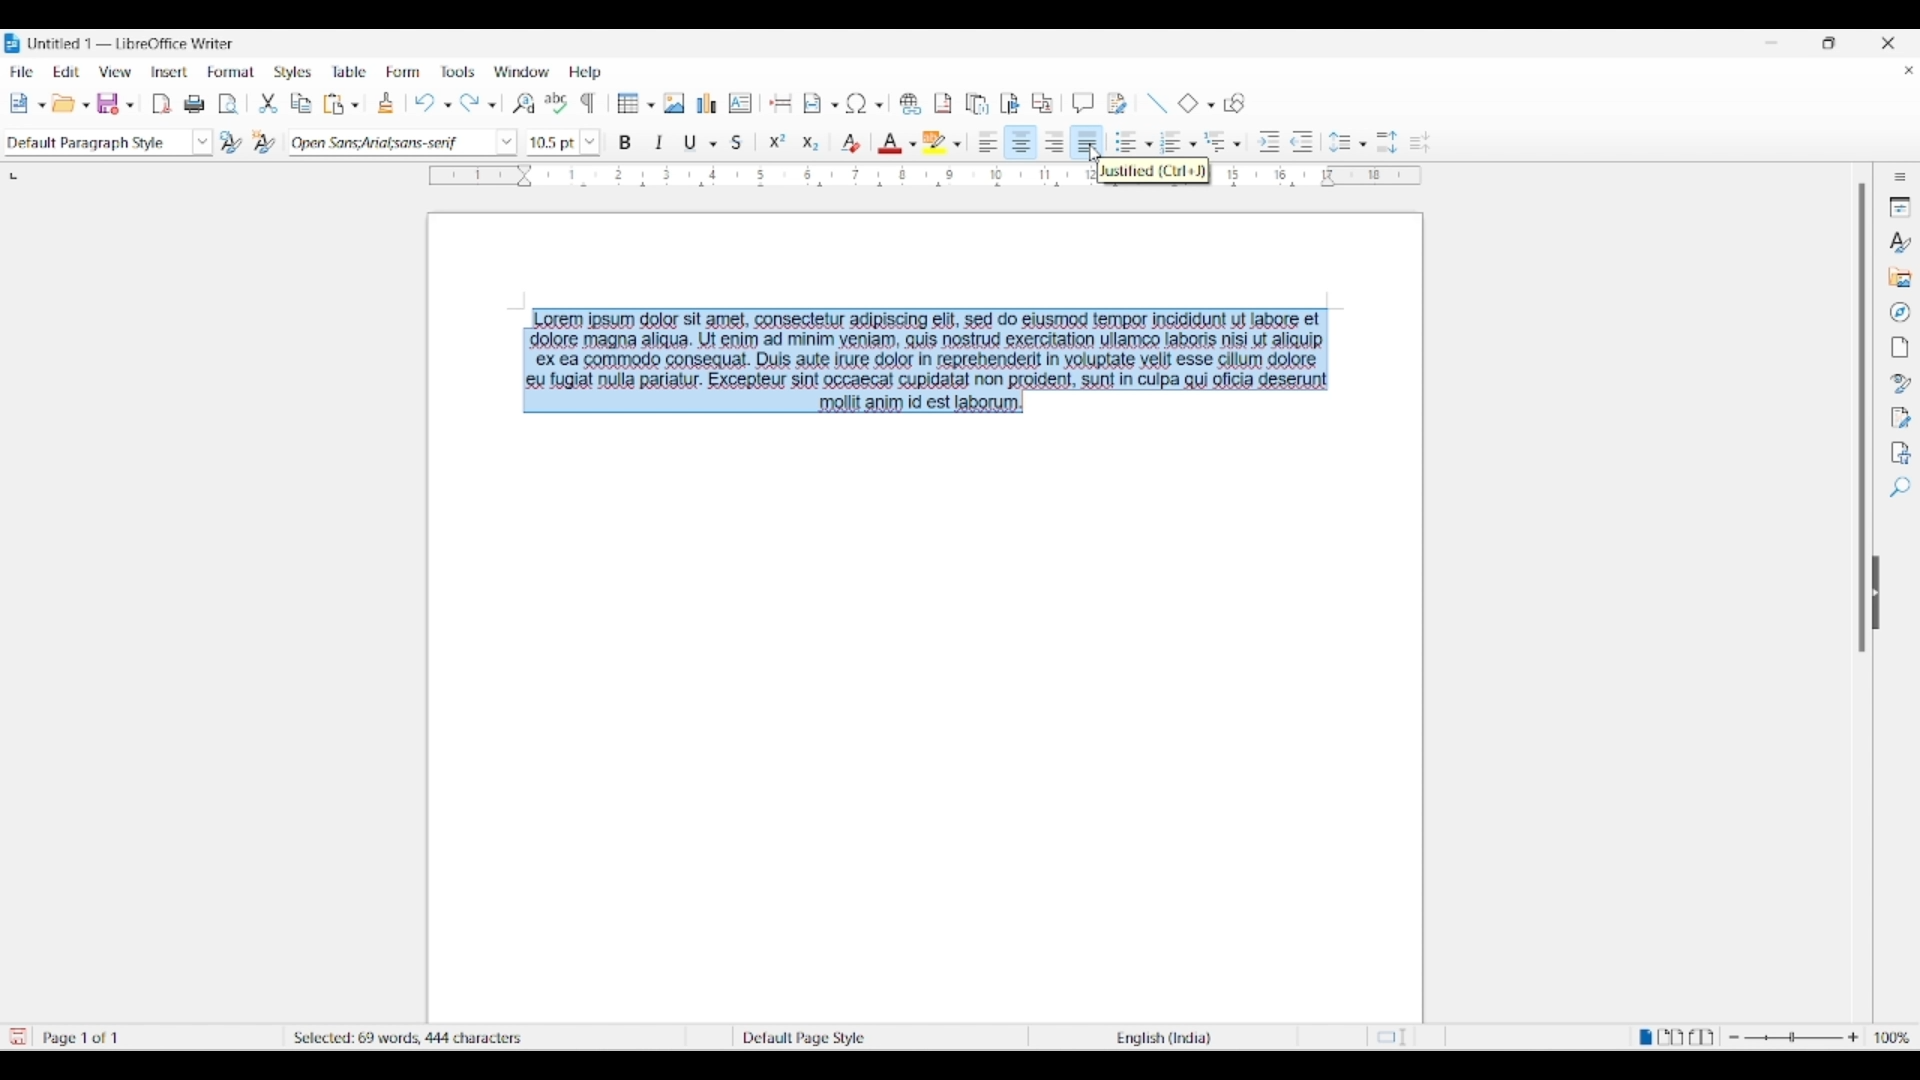 The image size is (1920, 1080). I want to click on Justified (Ctrl+J), so click(1156, 170).